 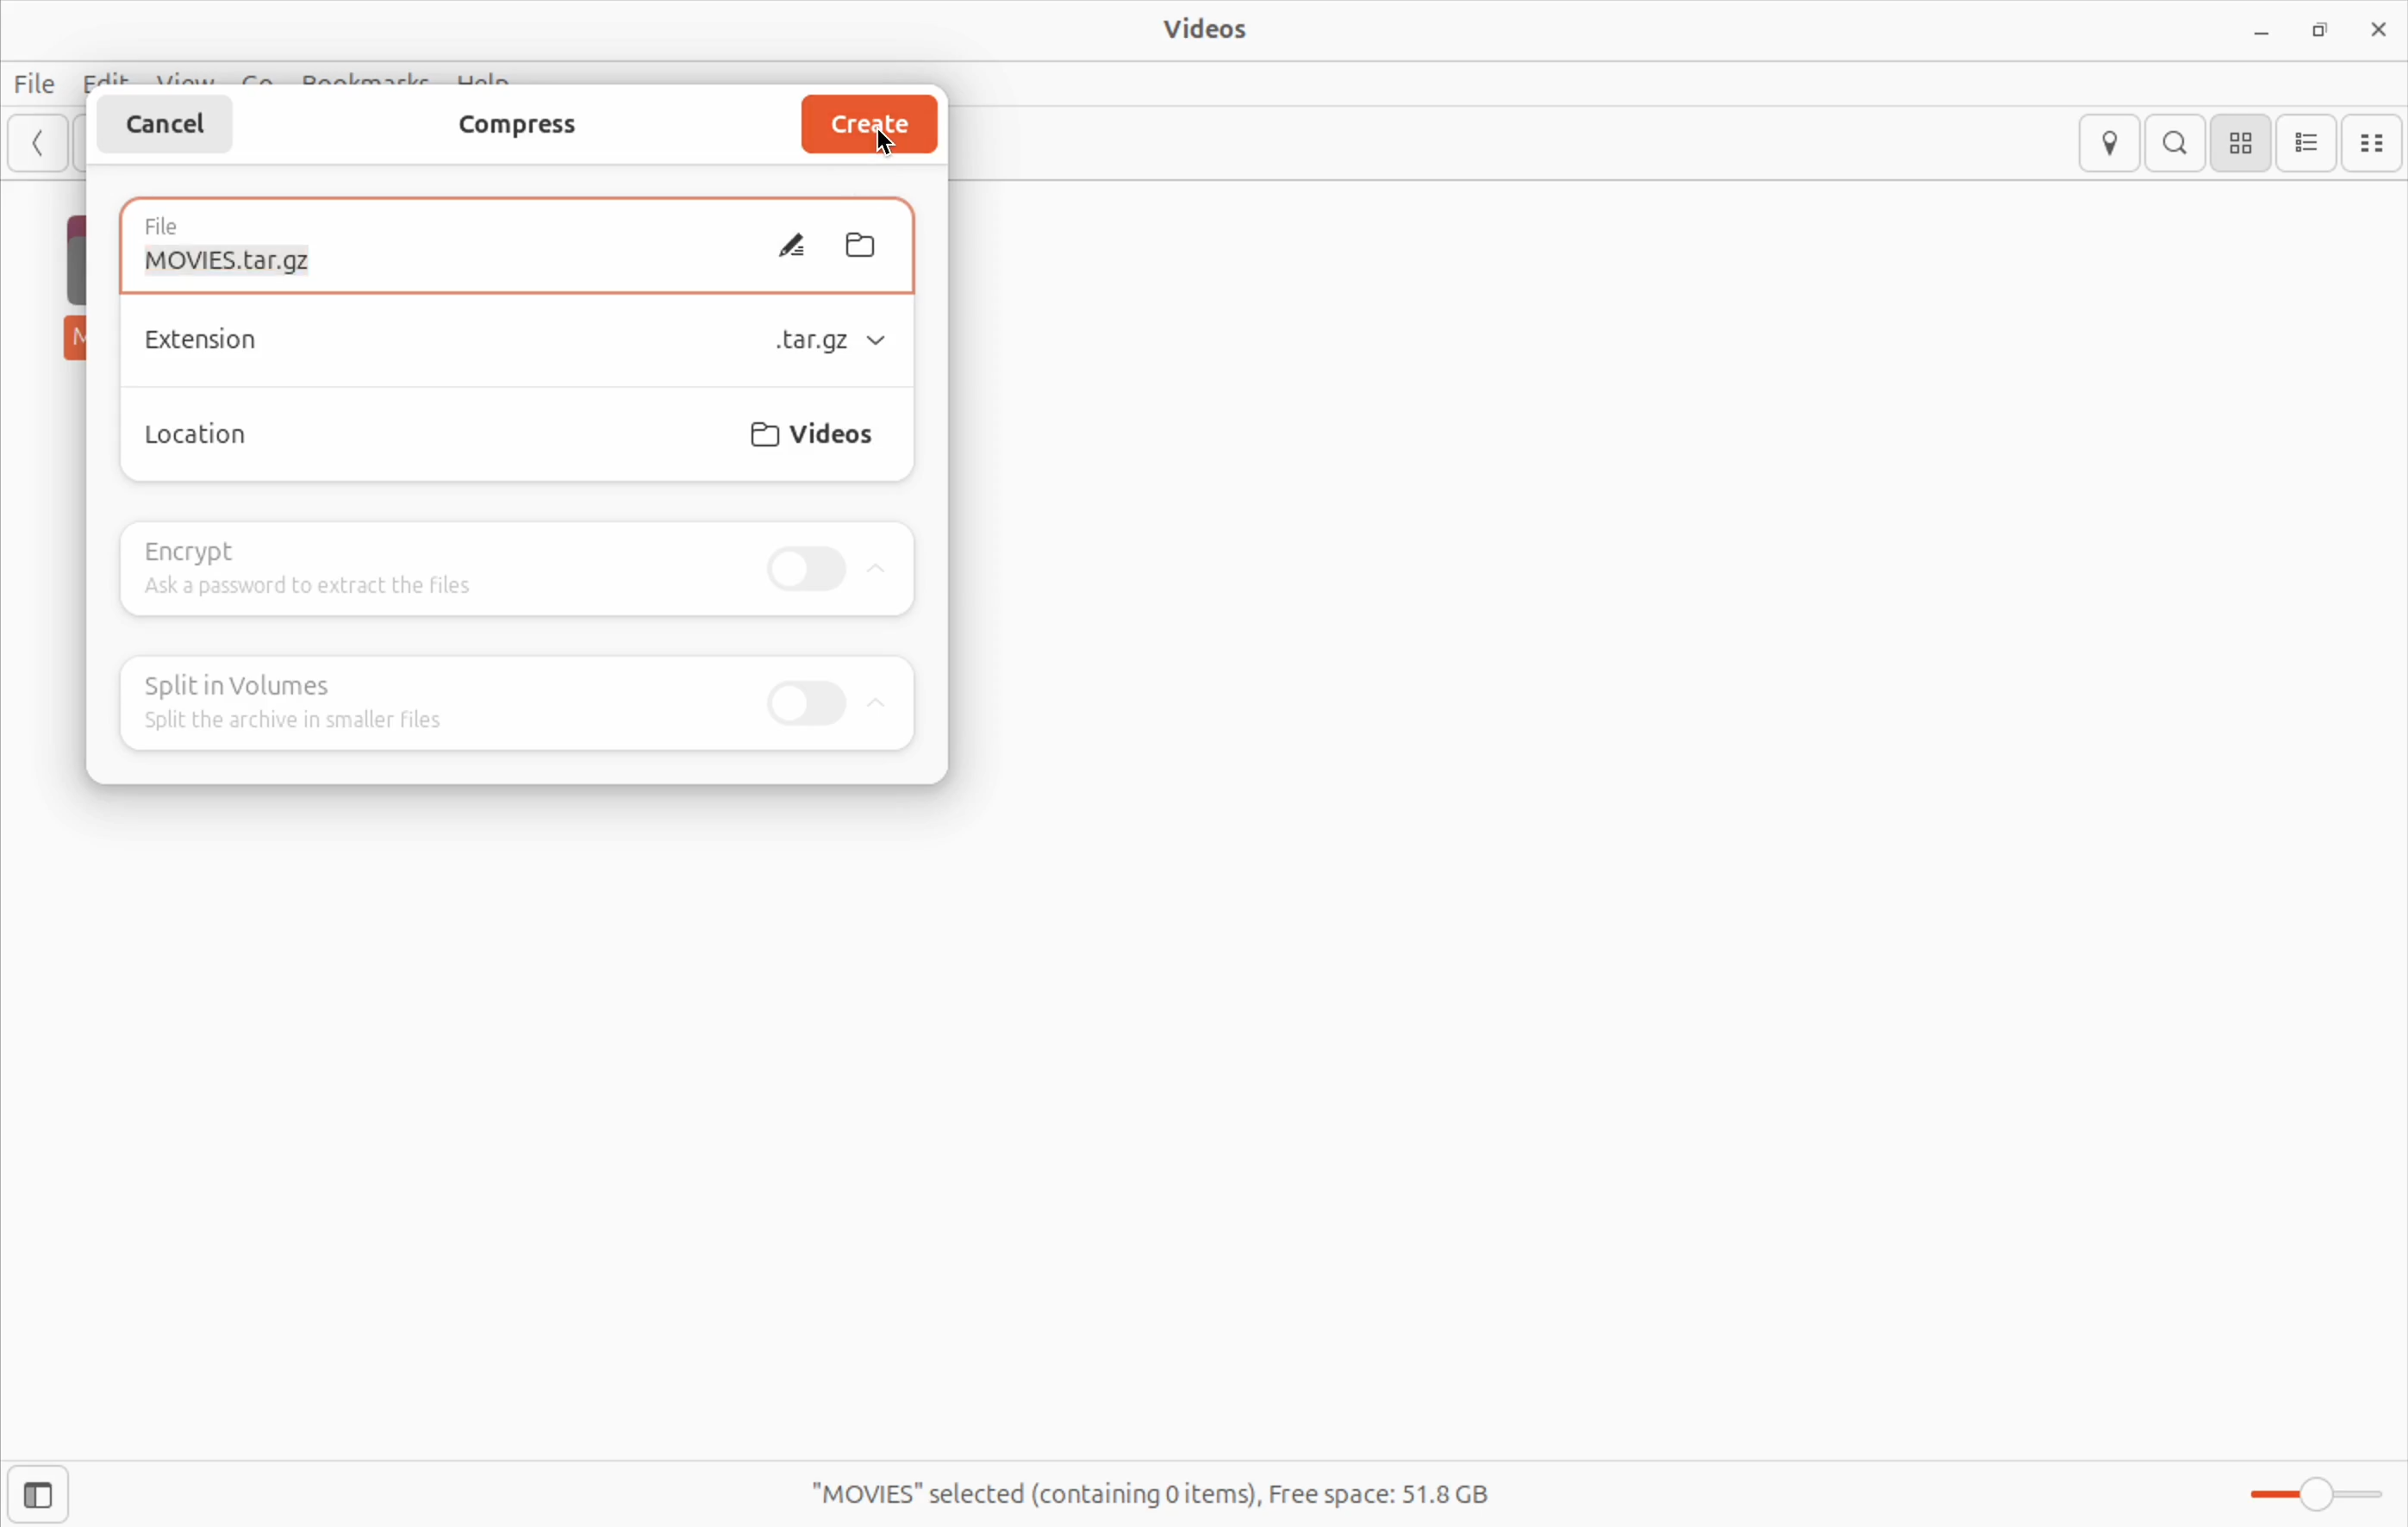 I want to click on videos, so click(x=1212, y=31).